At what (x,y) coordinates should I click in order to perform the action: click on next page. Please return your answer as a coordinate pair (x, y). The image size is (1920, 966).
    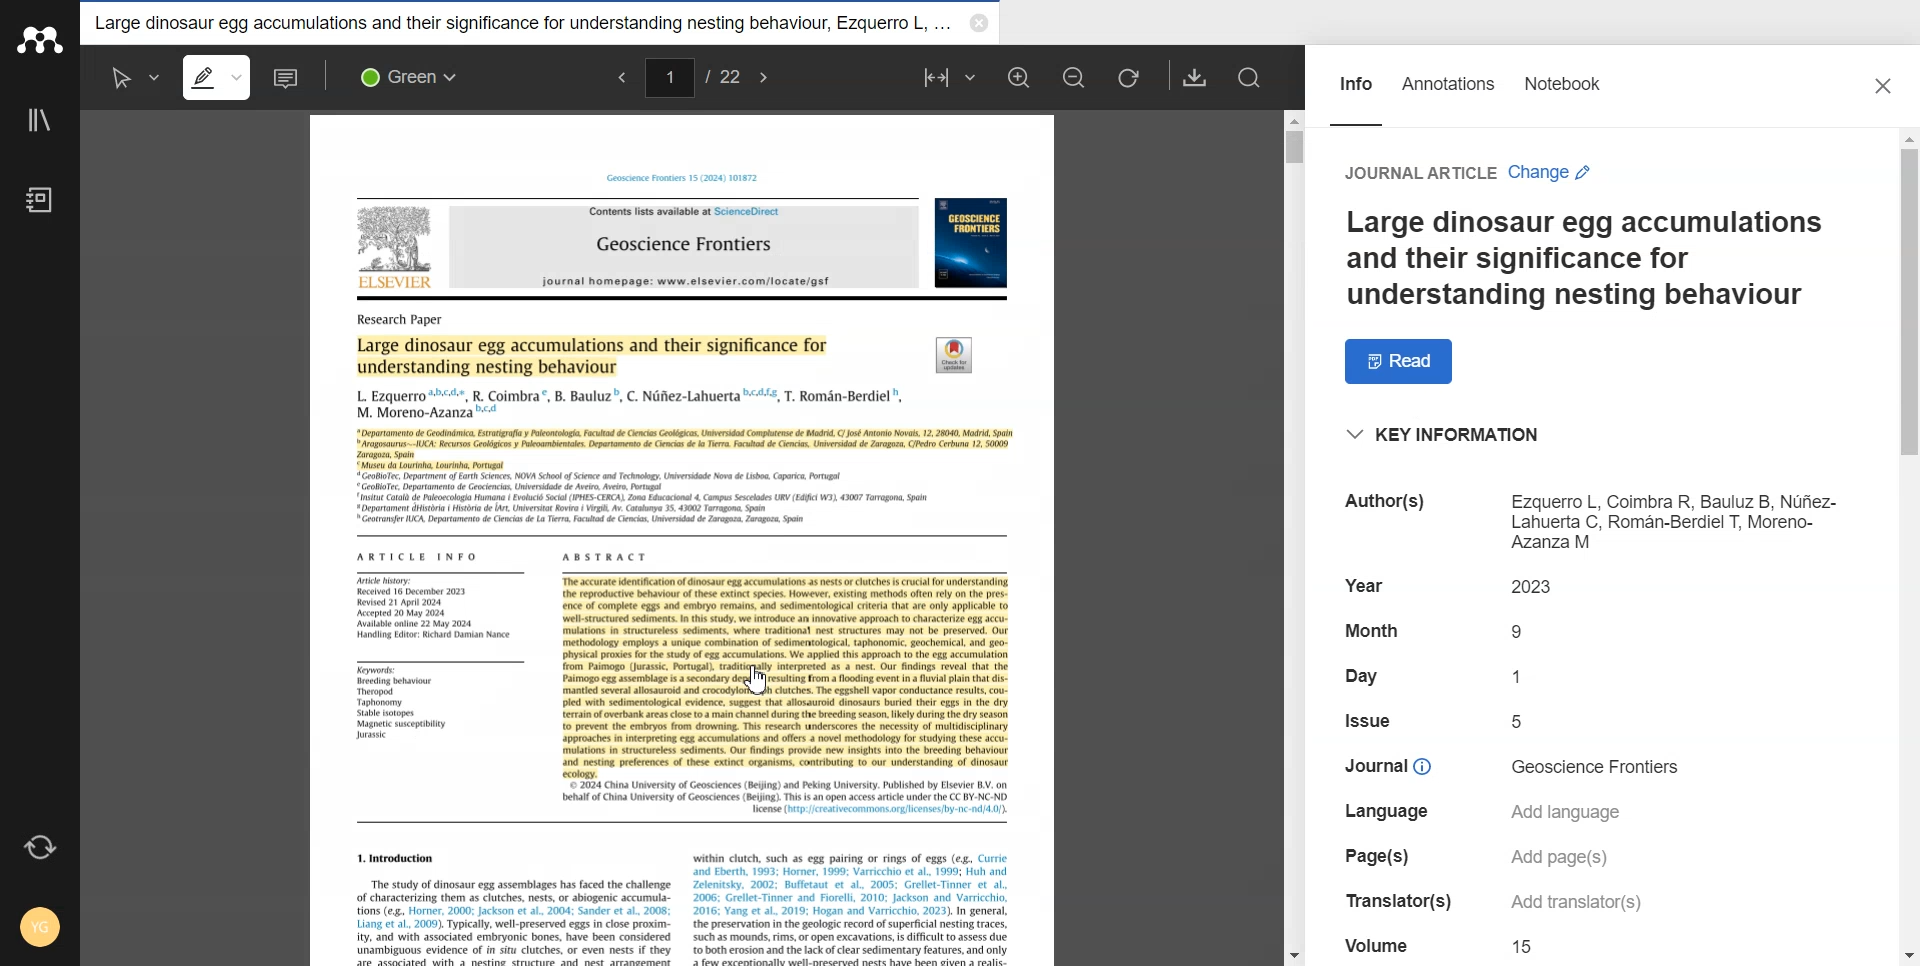
    Looking at the image, I should click on (766, 76).